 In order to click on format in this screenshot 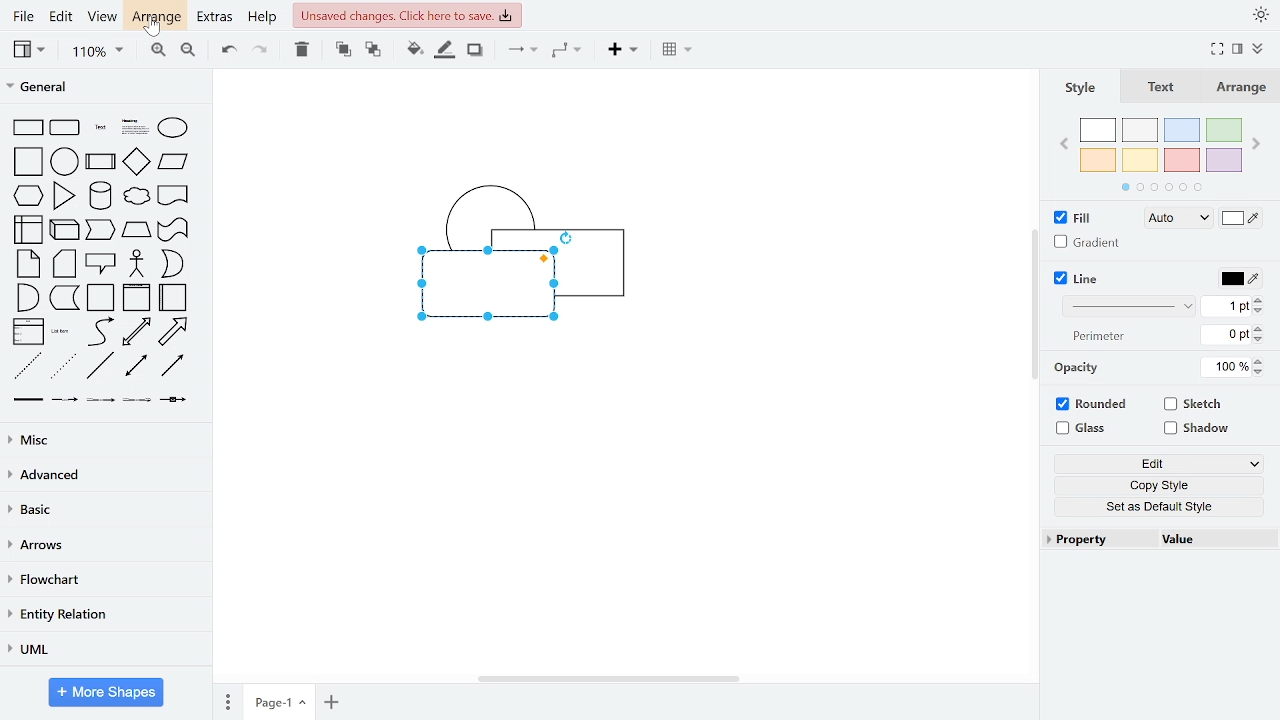, I will do `click(1240, 48)`.